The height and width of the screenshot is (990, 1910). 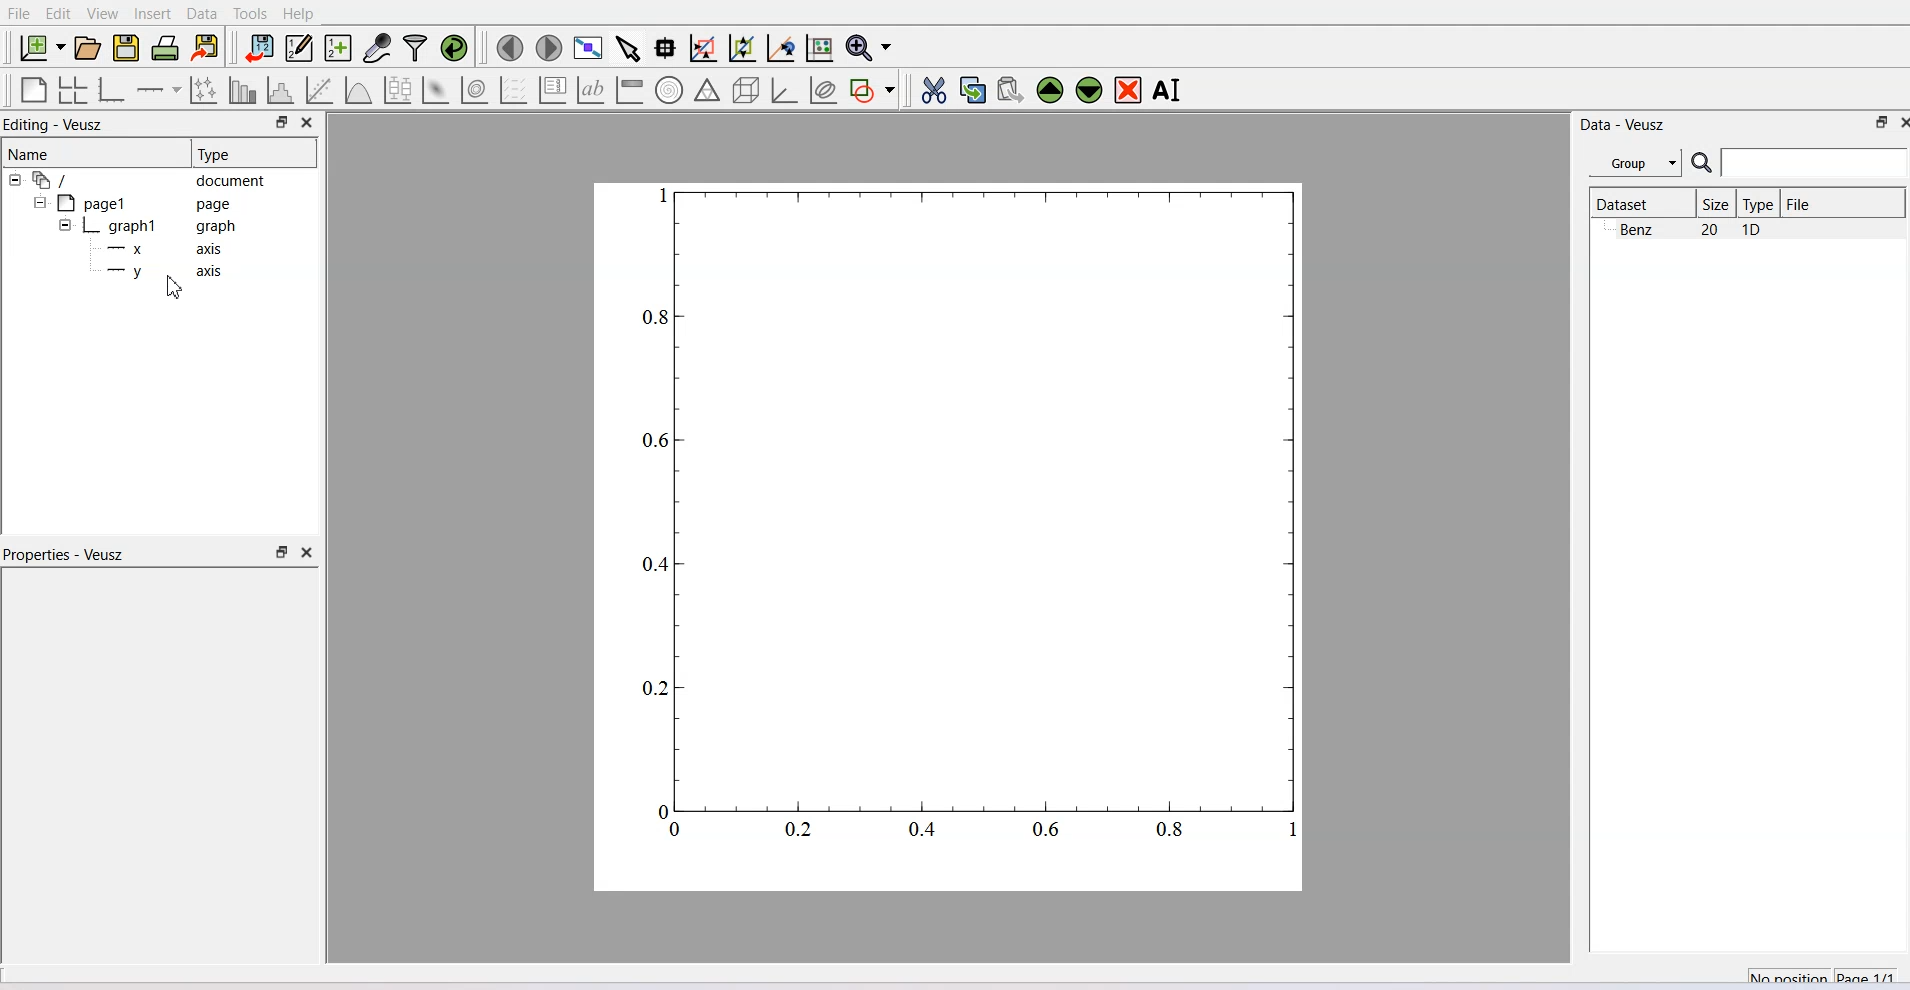 What do you see at coordinates (821, 47) in the screenshot?
I see `Reset graph axes` at bounding box center [821, 47].